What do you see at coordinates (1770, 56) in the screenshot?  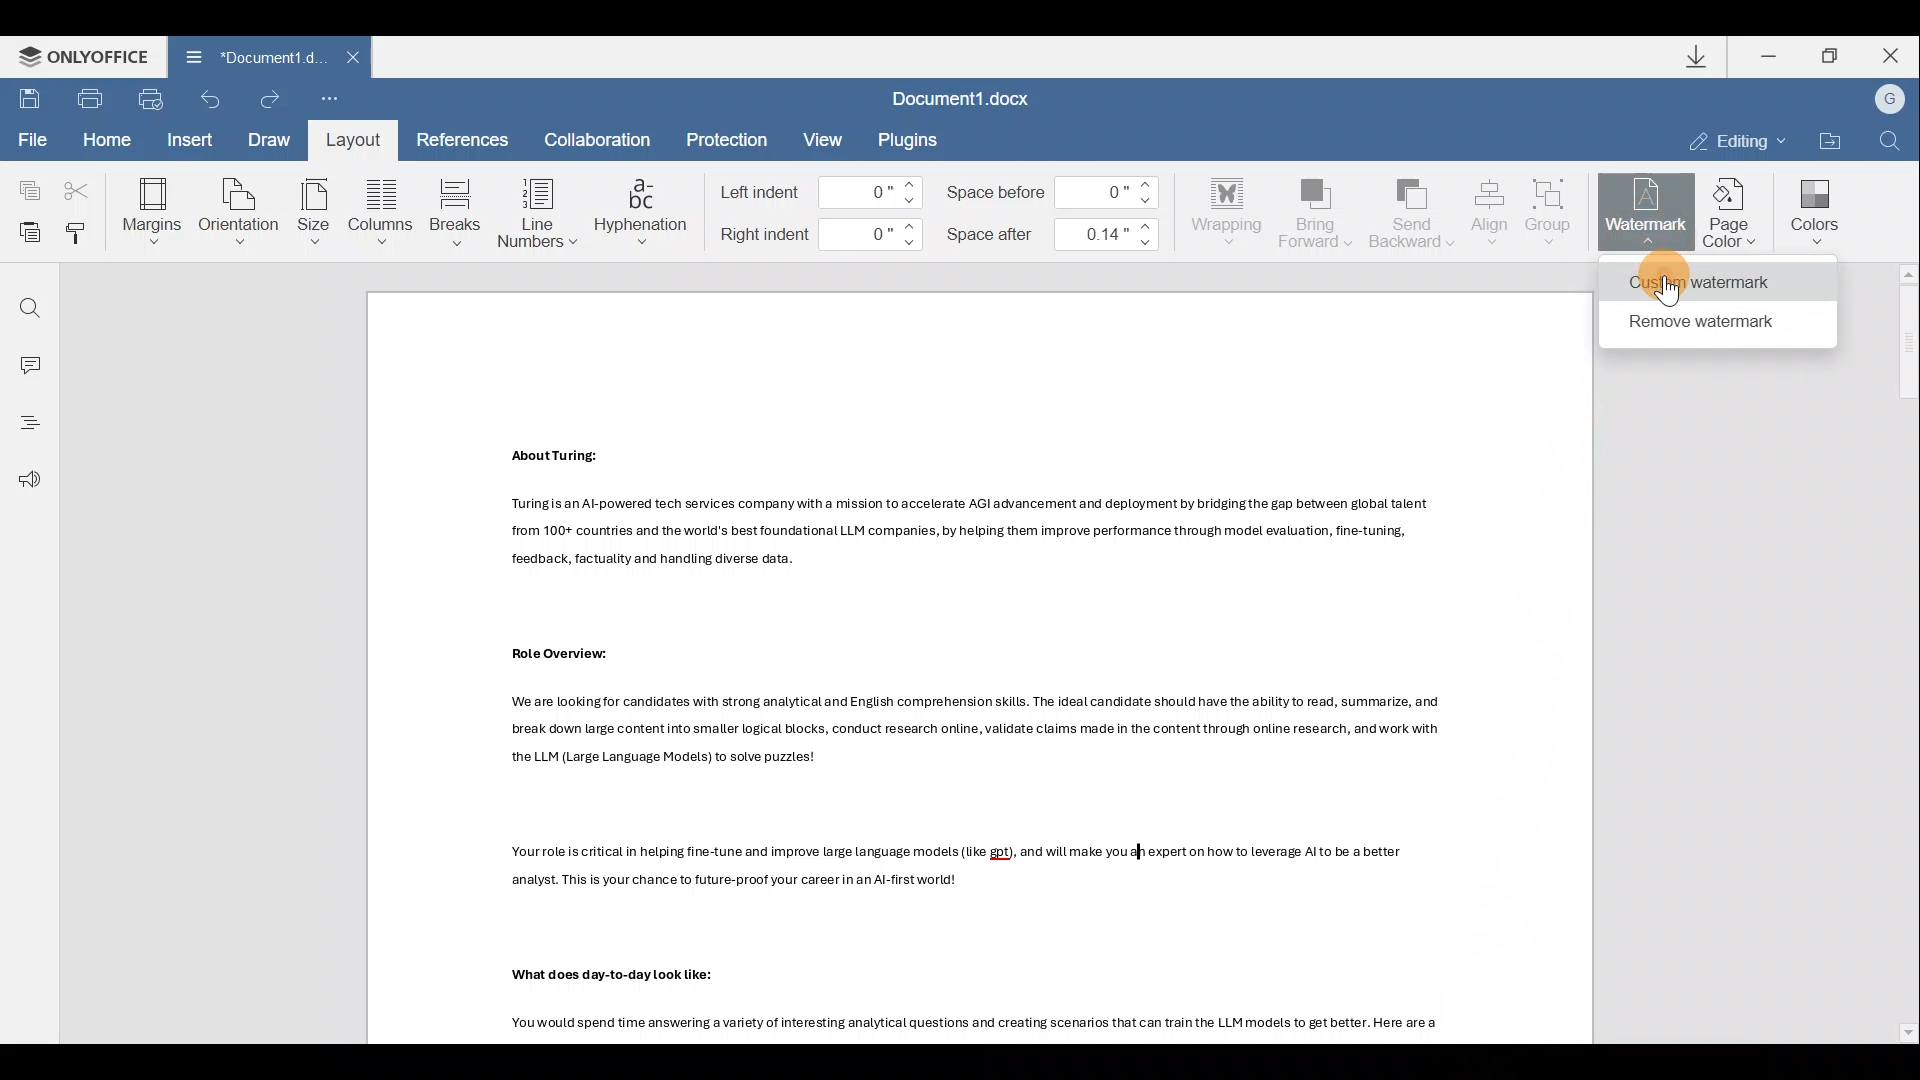 I see `Minimize` at bounding box center [1770, 56].